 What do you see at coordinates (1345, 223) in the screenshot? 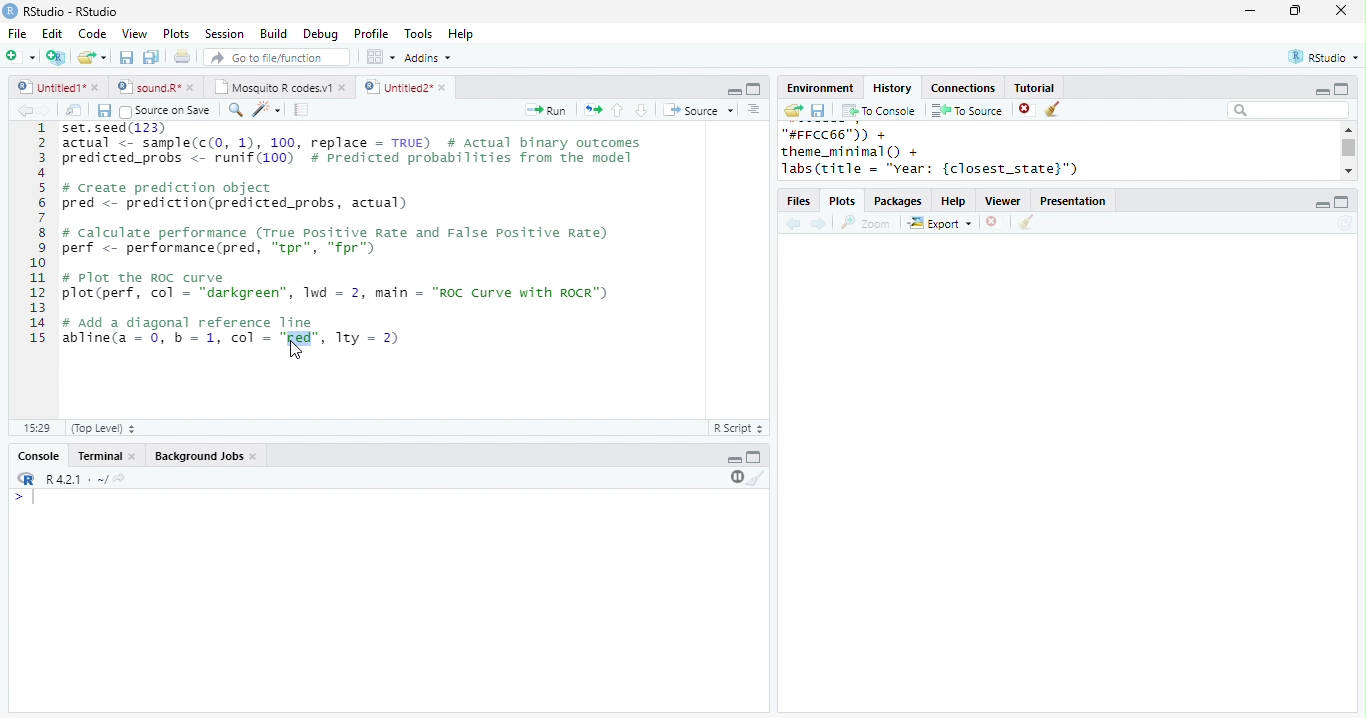
I see `refresh` at bounding box center [1345, 223].